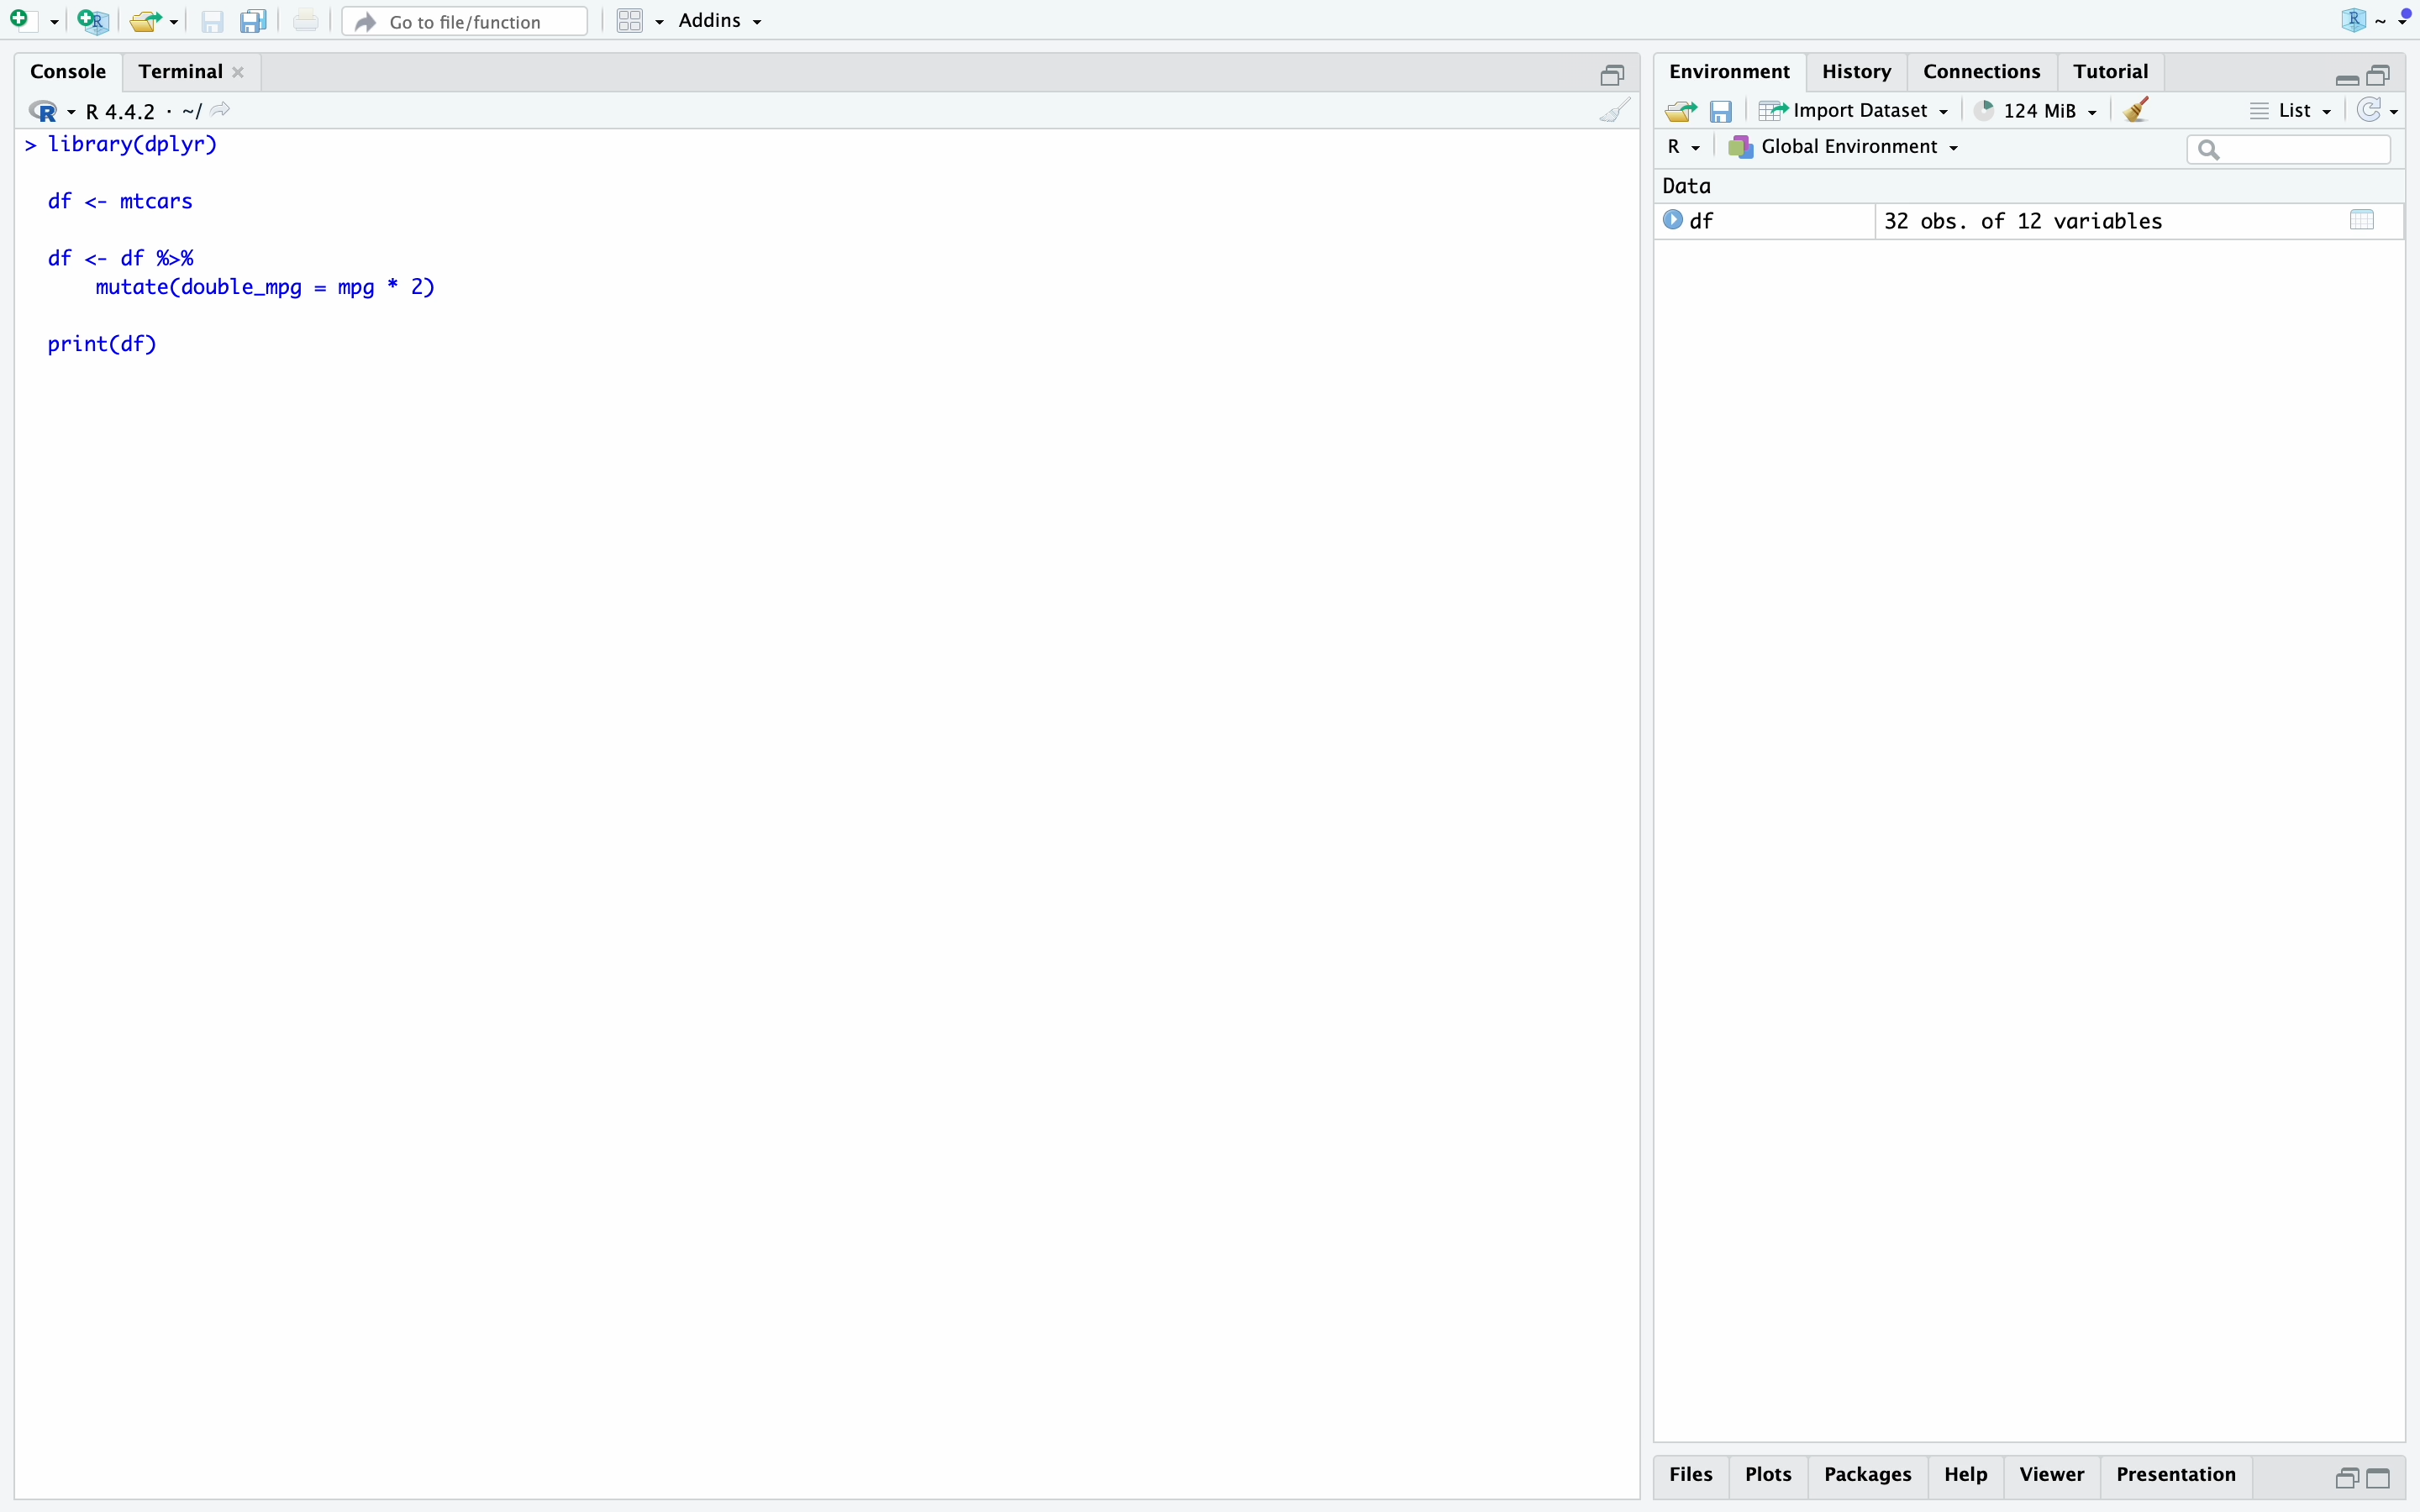 The image size is (2420, 1512). Describe the element at coordinates (2177, 1476) in the screenshot. I see `presentation` at that location.